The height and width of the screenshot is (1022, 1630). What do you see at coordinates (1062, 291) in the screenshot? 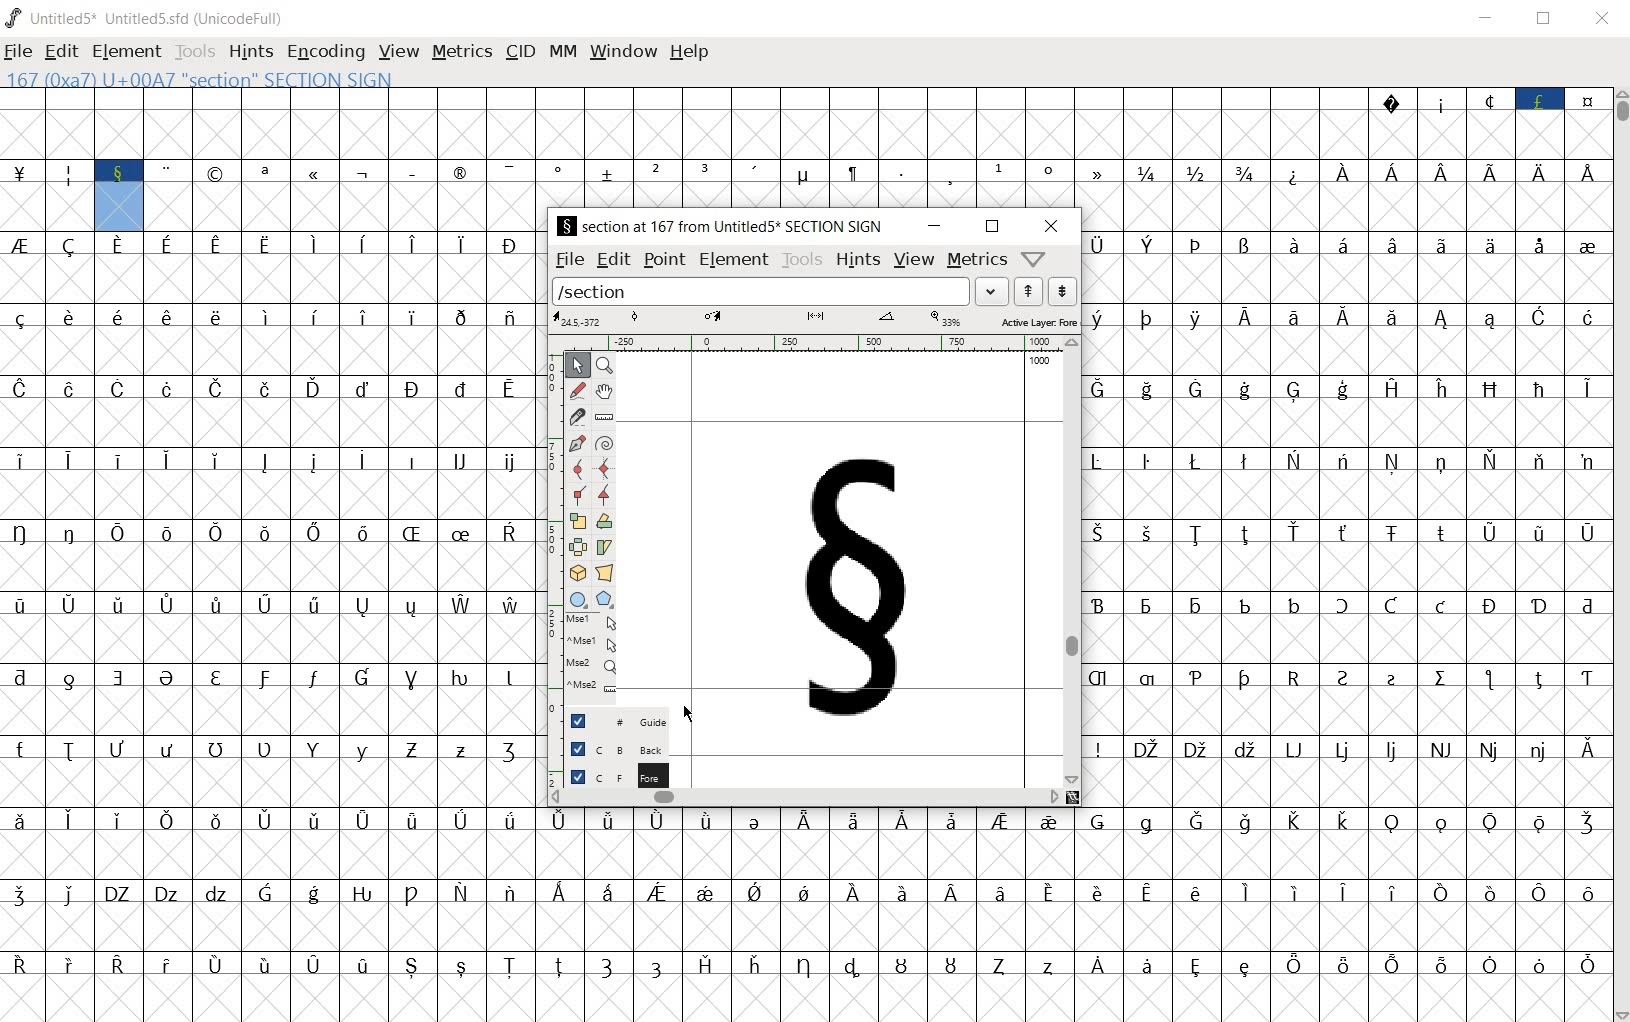
I see `show the previous word on the list` at bounding box center [1062, 291].